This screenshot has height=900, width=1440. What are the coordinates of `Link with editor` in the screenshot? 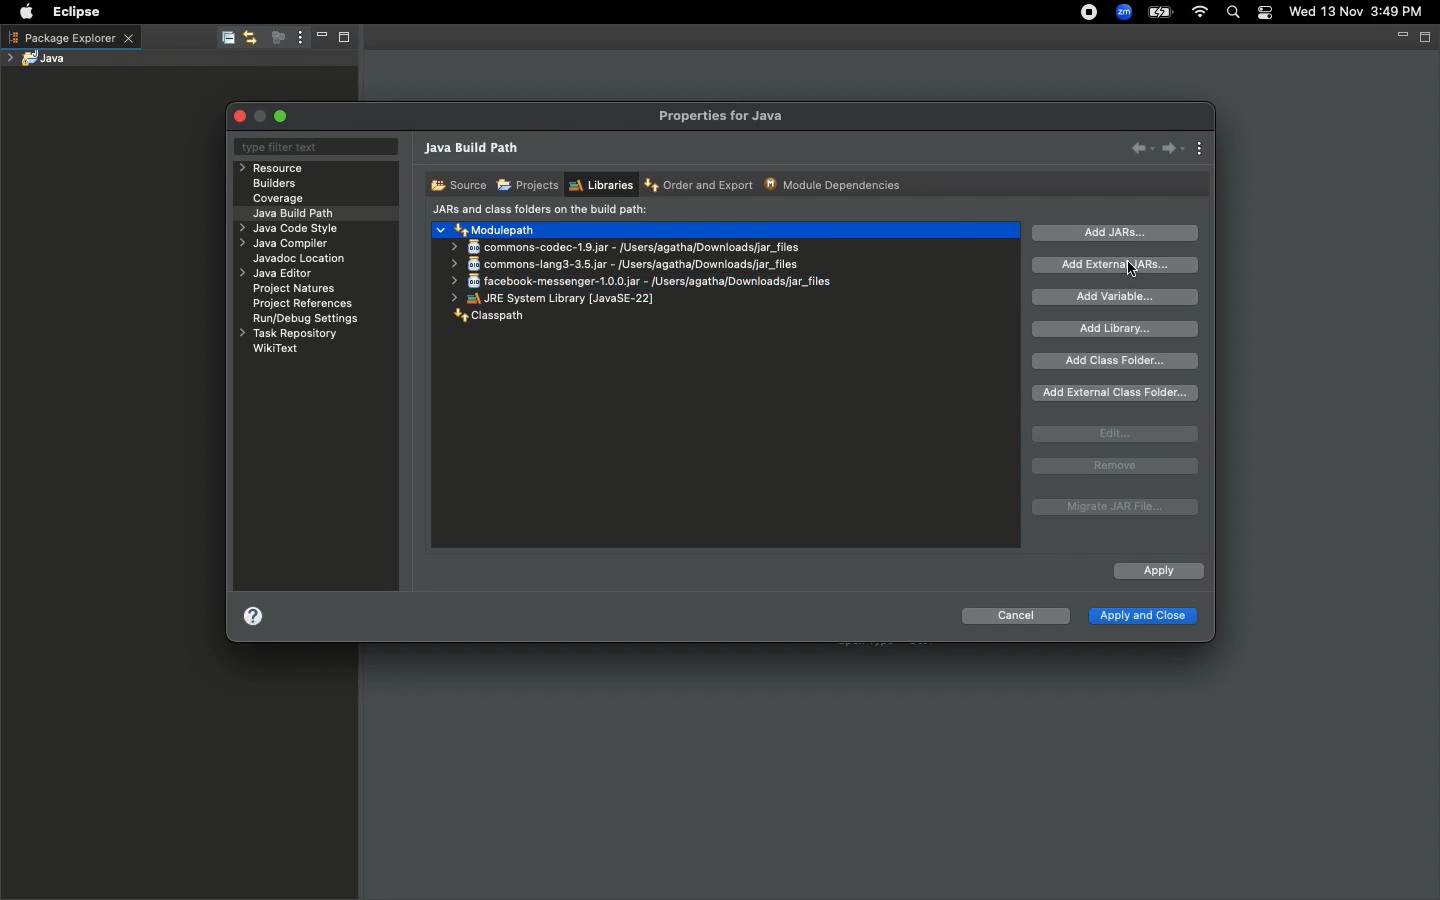 It's located at (251, 37).